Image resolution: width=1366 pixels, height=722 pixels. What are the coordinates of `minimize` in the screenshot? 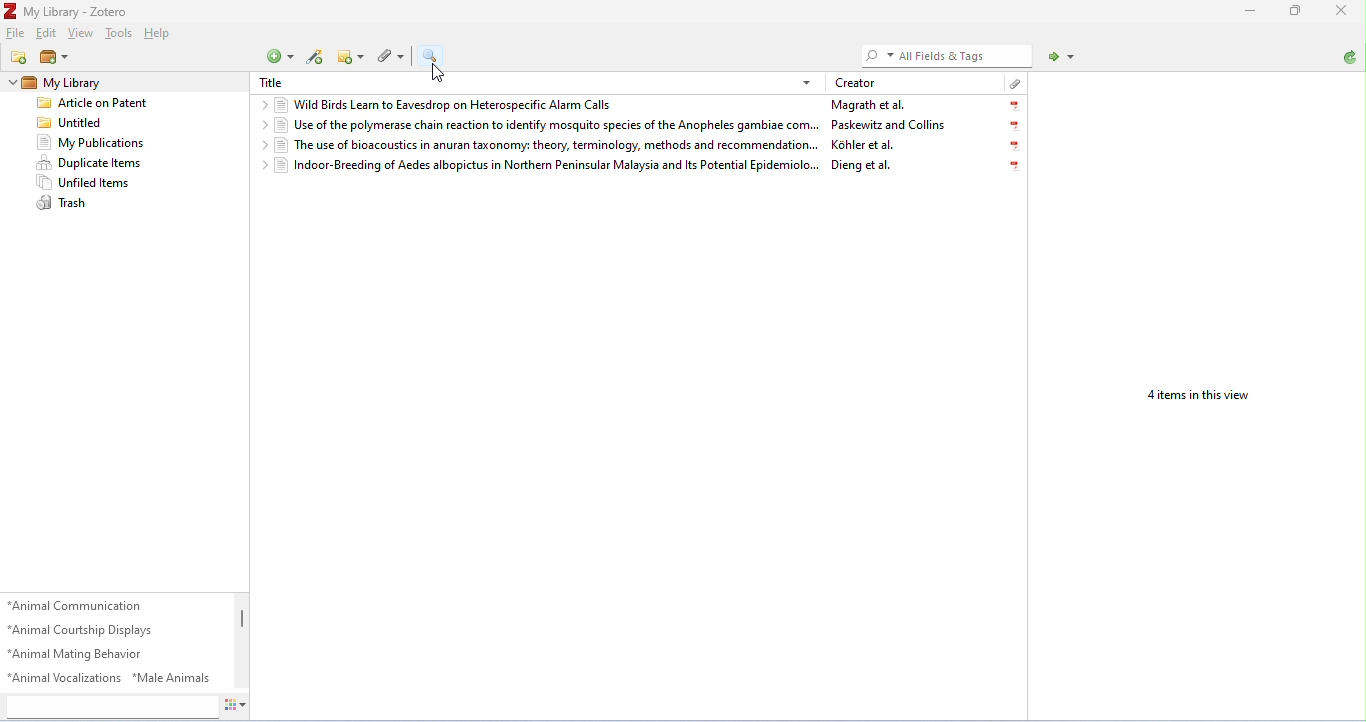 It's located at (1249, 13).